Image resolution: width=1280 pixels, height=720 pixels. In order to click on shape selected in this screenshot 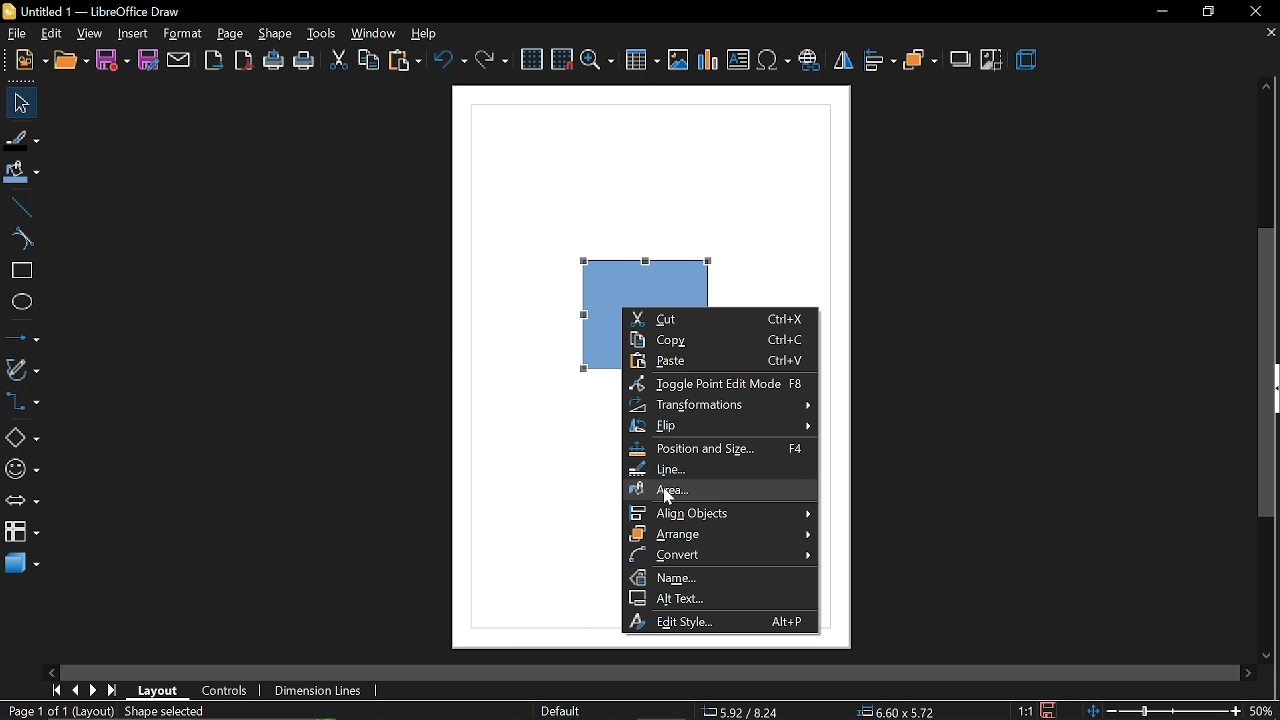, I will do `click(161, 710)`.